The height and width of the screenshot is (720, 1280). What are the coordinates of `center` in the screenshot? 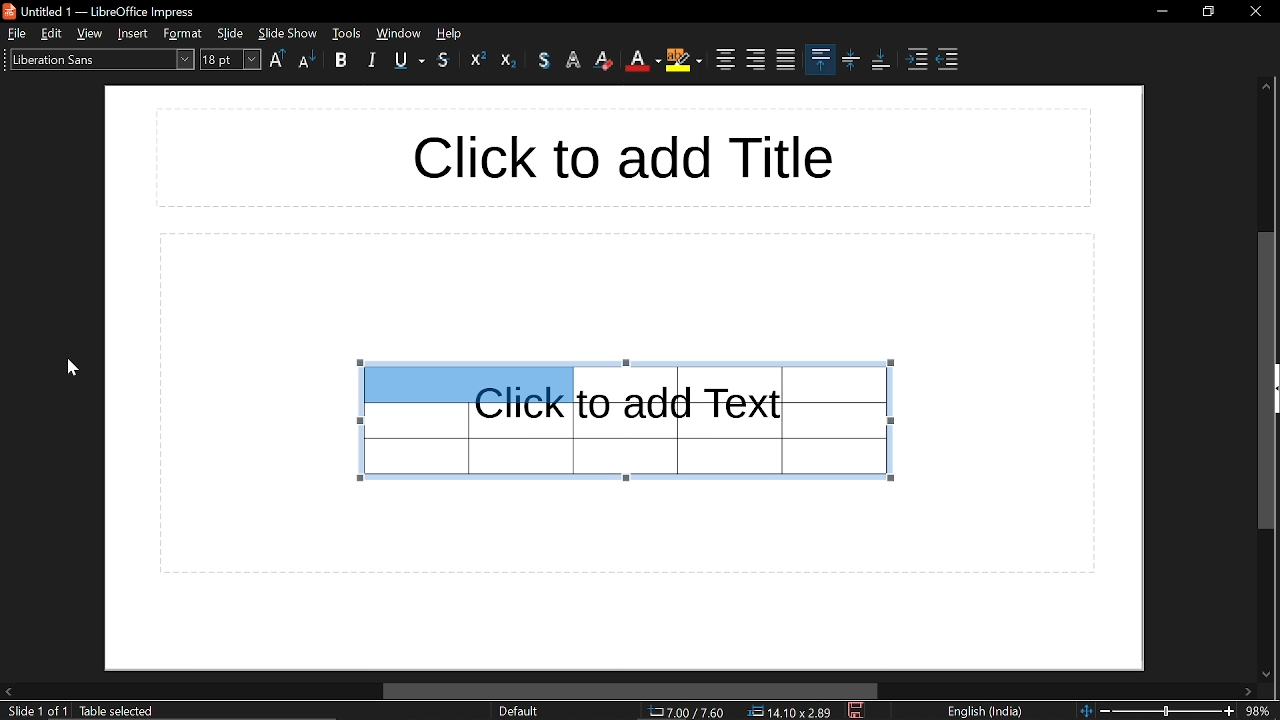 It's located at (723, 60).